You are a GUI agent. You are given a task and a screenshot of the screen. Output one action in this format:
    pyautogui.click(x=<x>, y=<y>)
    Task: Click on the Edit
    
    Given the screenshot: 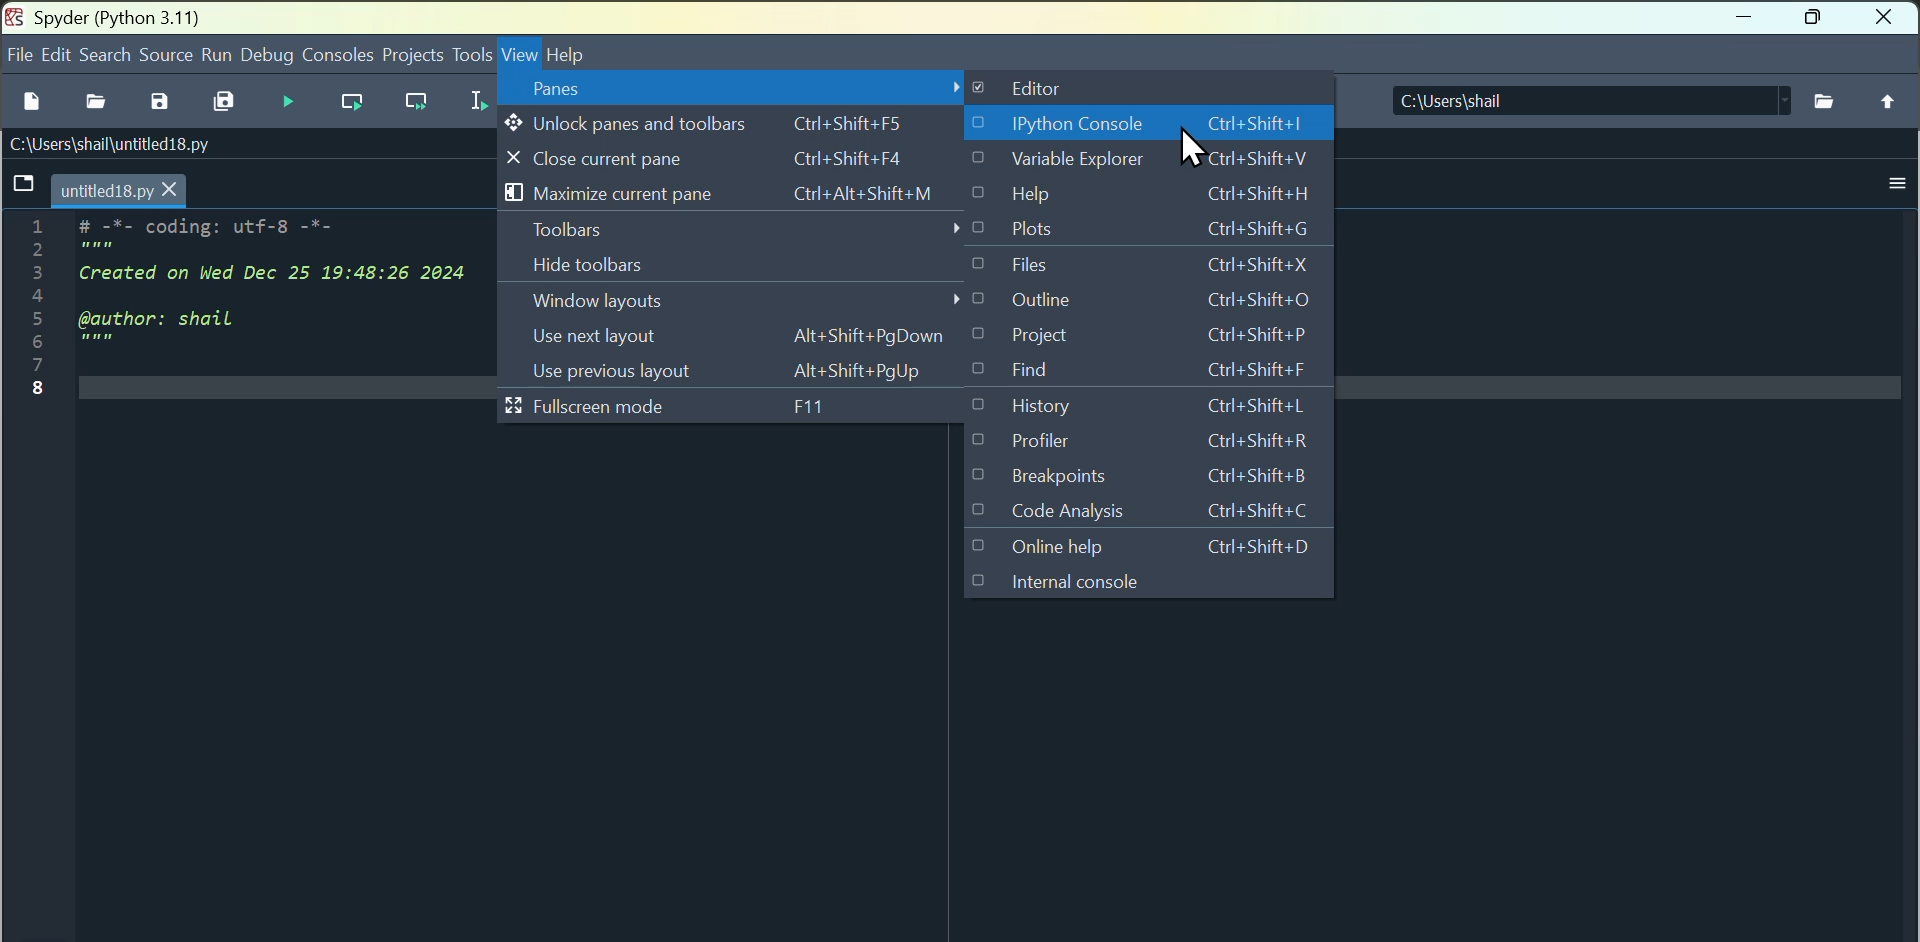 What is the action you would take?
    pyautogui.click(x=59, y=55)
    